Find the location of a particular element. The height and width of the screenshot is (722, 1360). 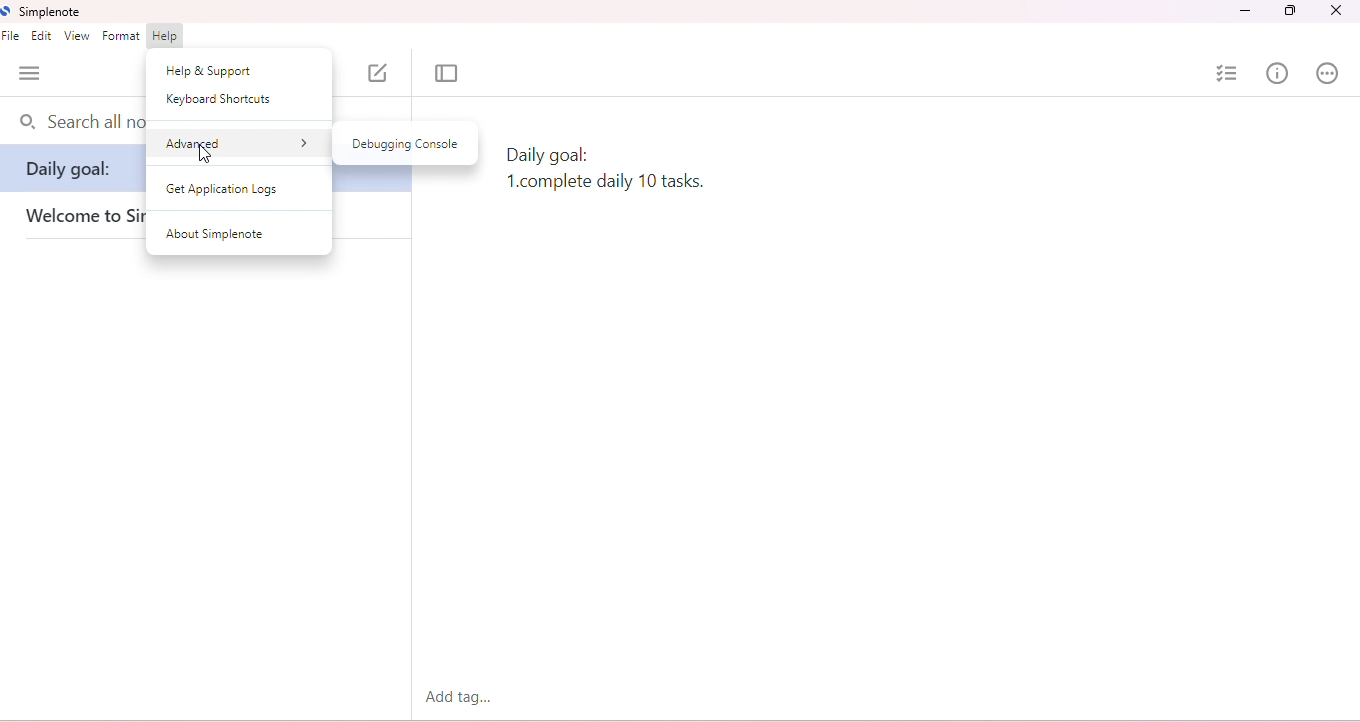

welcome simplenote is located at coordinates (79, 218).